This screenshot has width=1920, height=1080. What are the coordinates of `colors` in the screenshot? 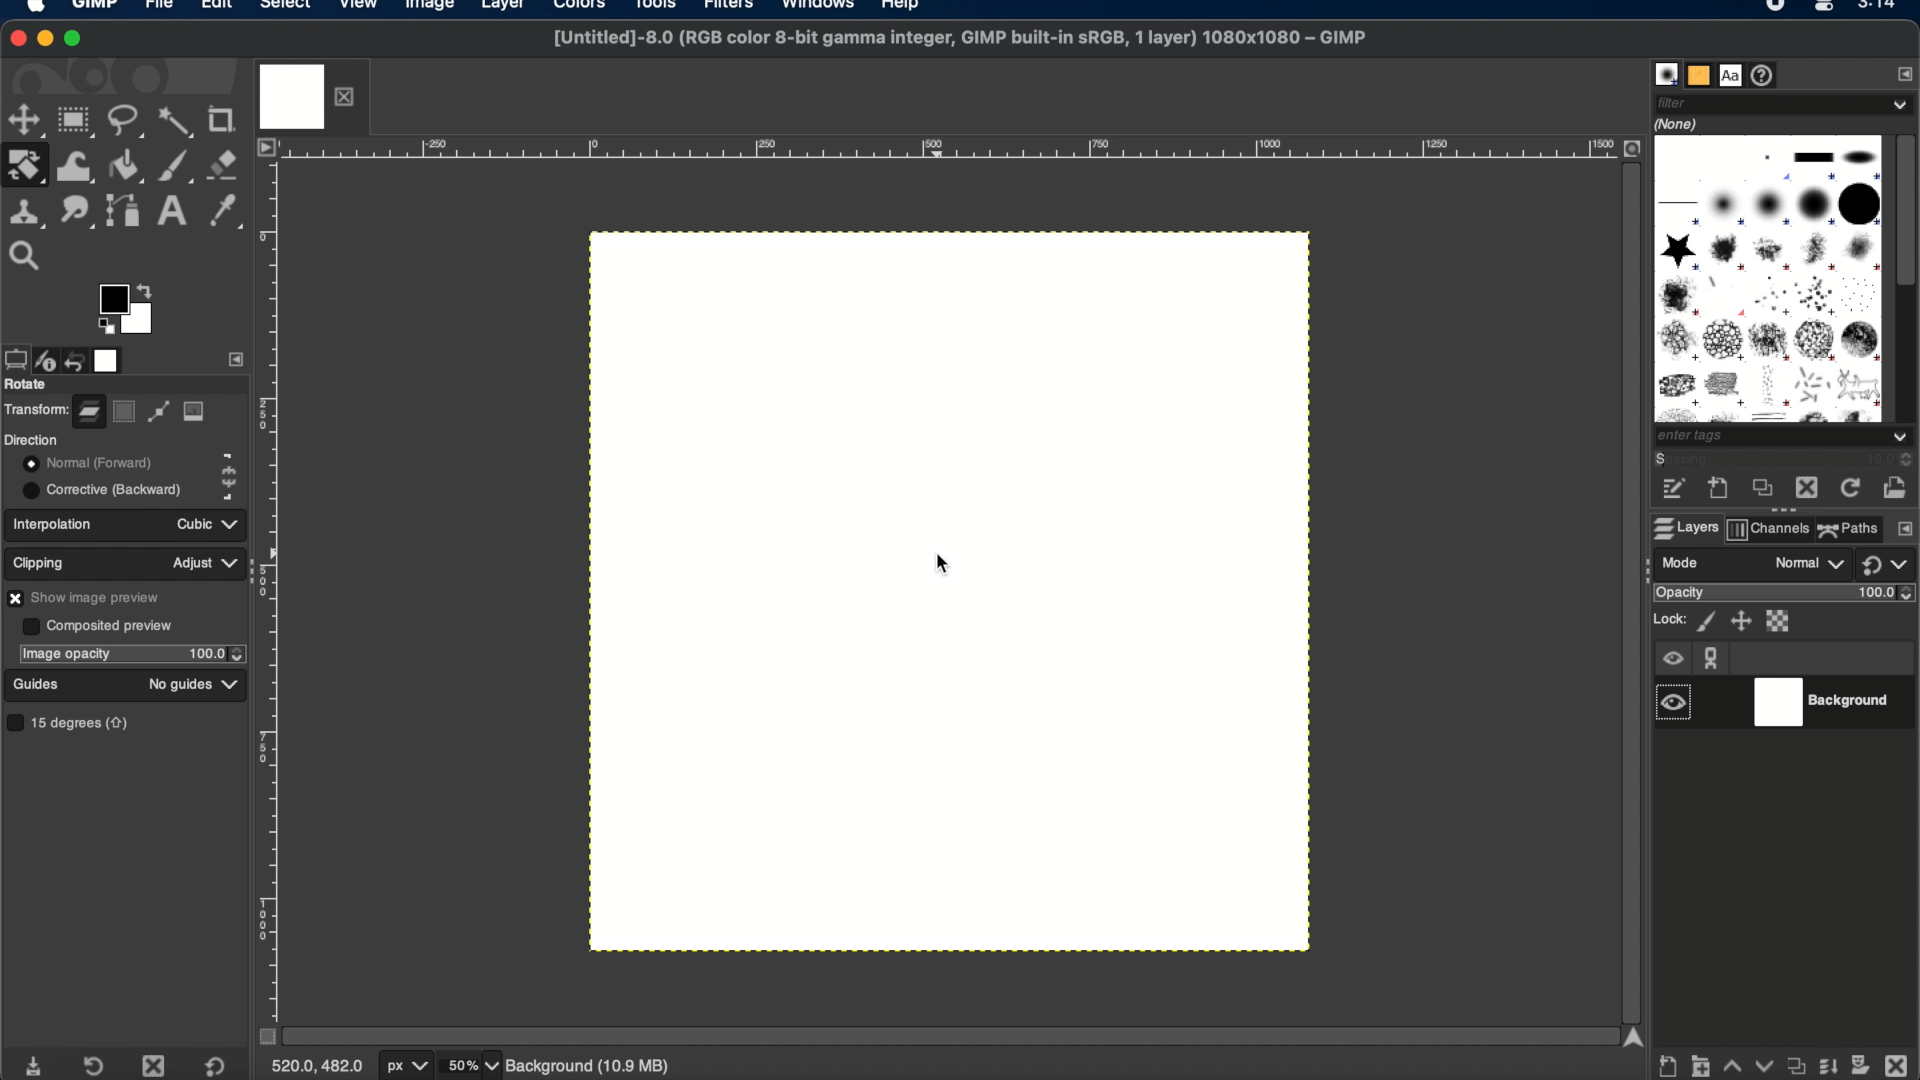 It's located at (584, 11).